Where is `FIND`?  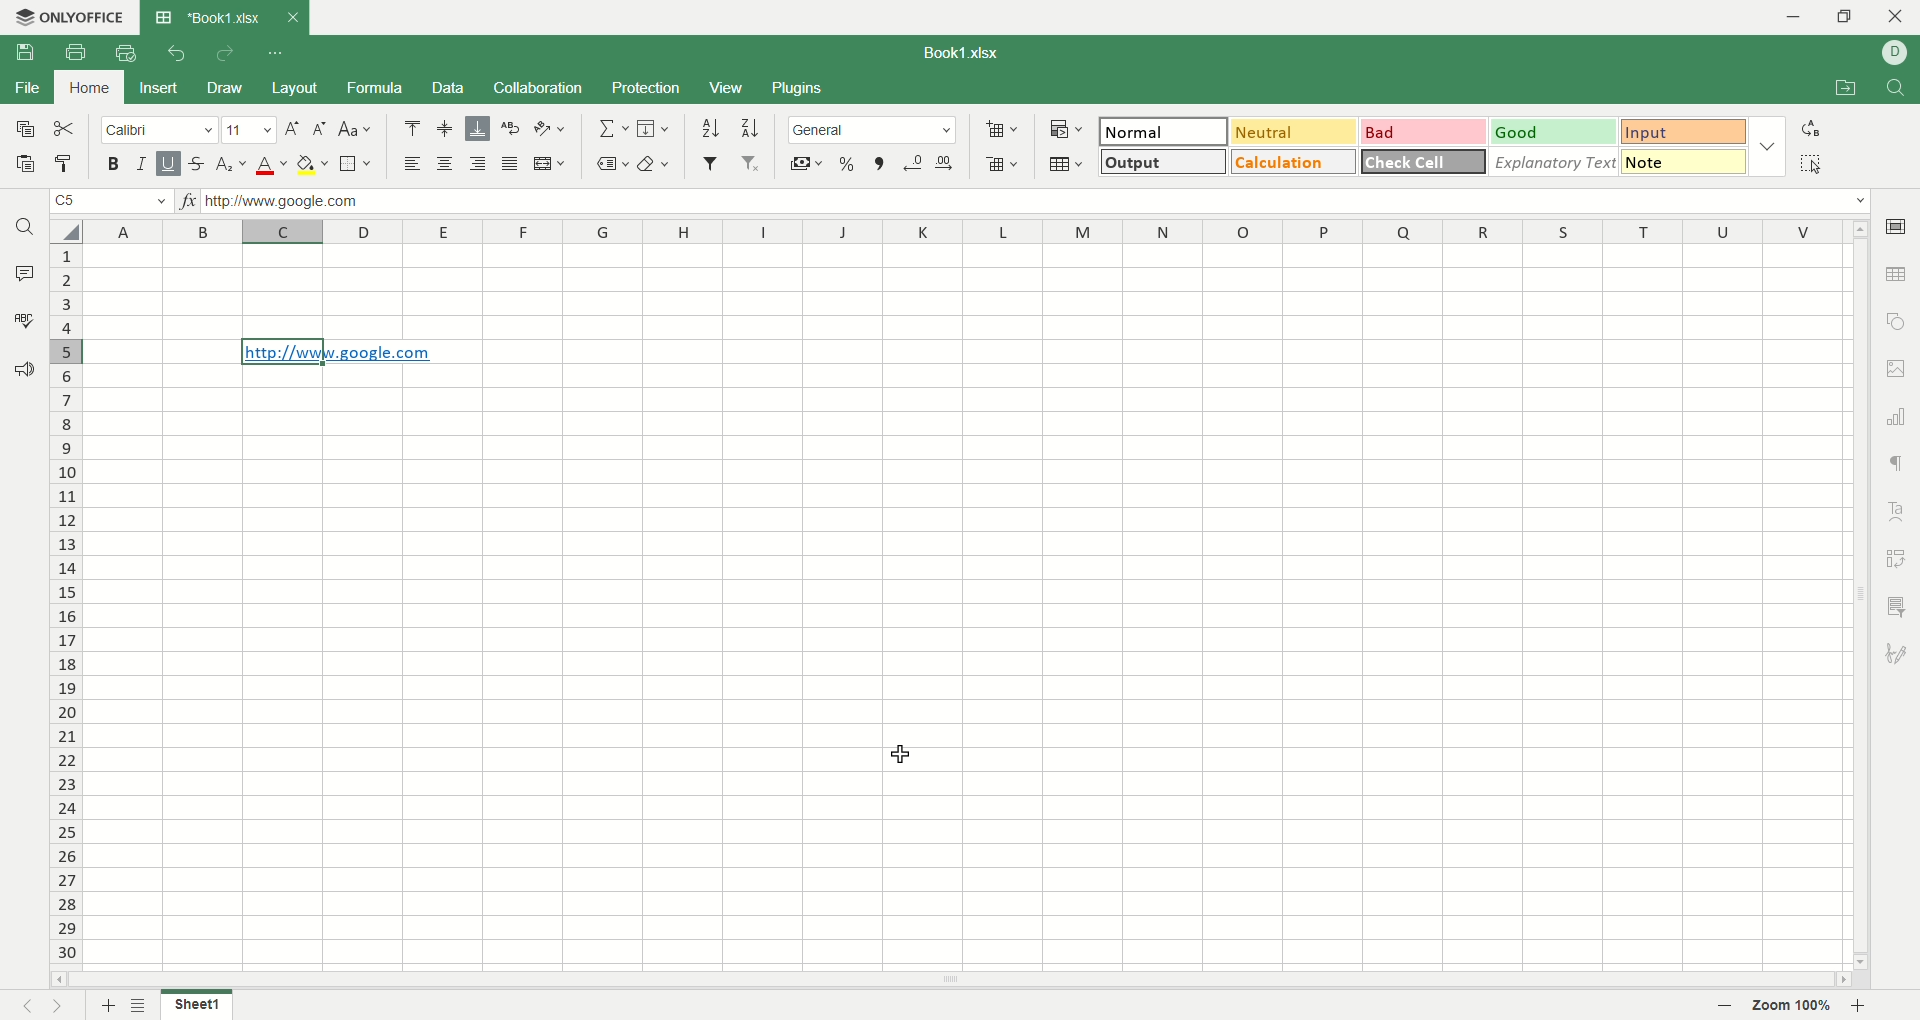
FIND is located at coordinates (1892, 89).